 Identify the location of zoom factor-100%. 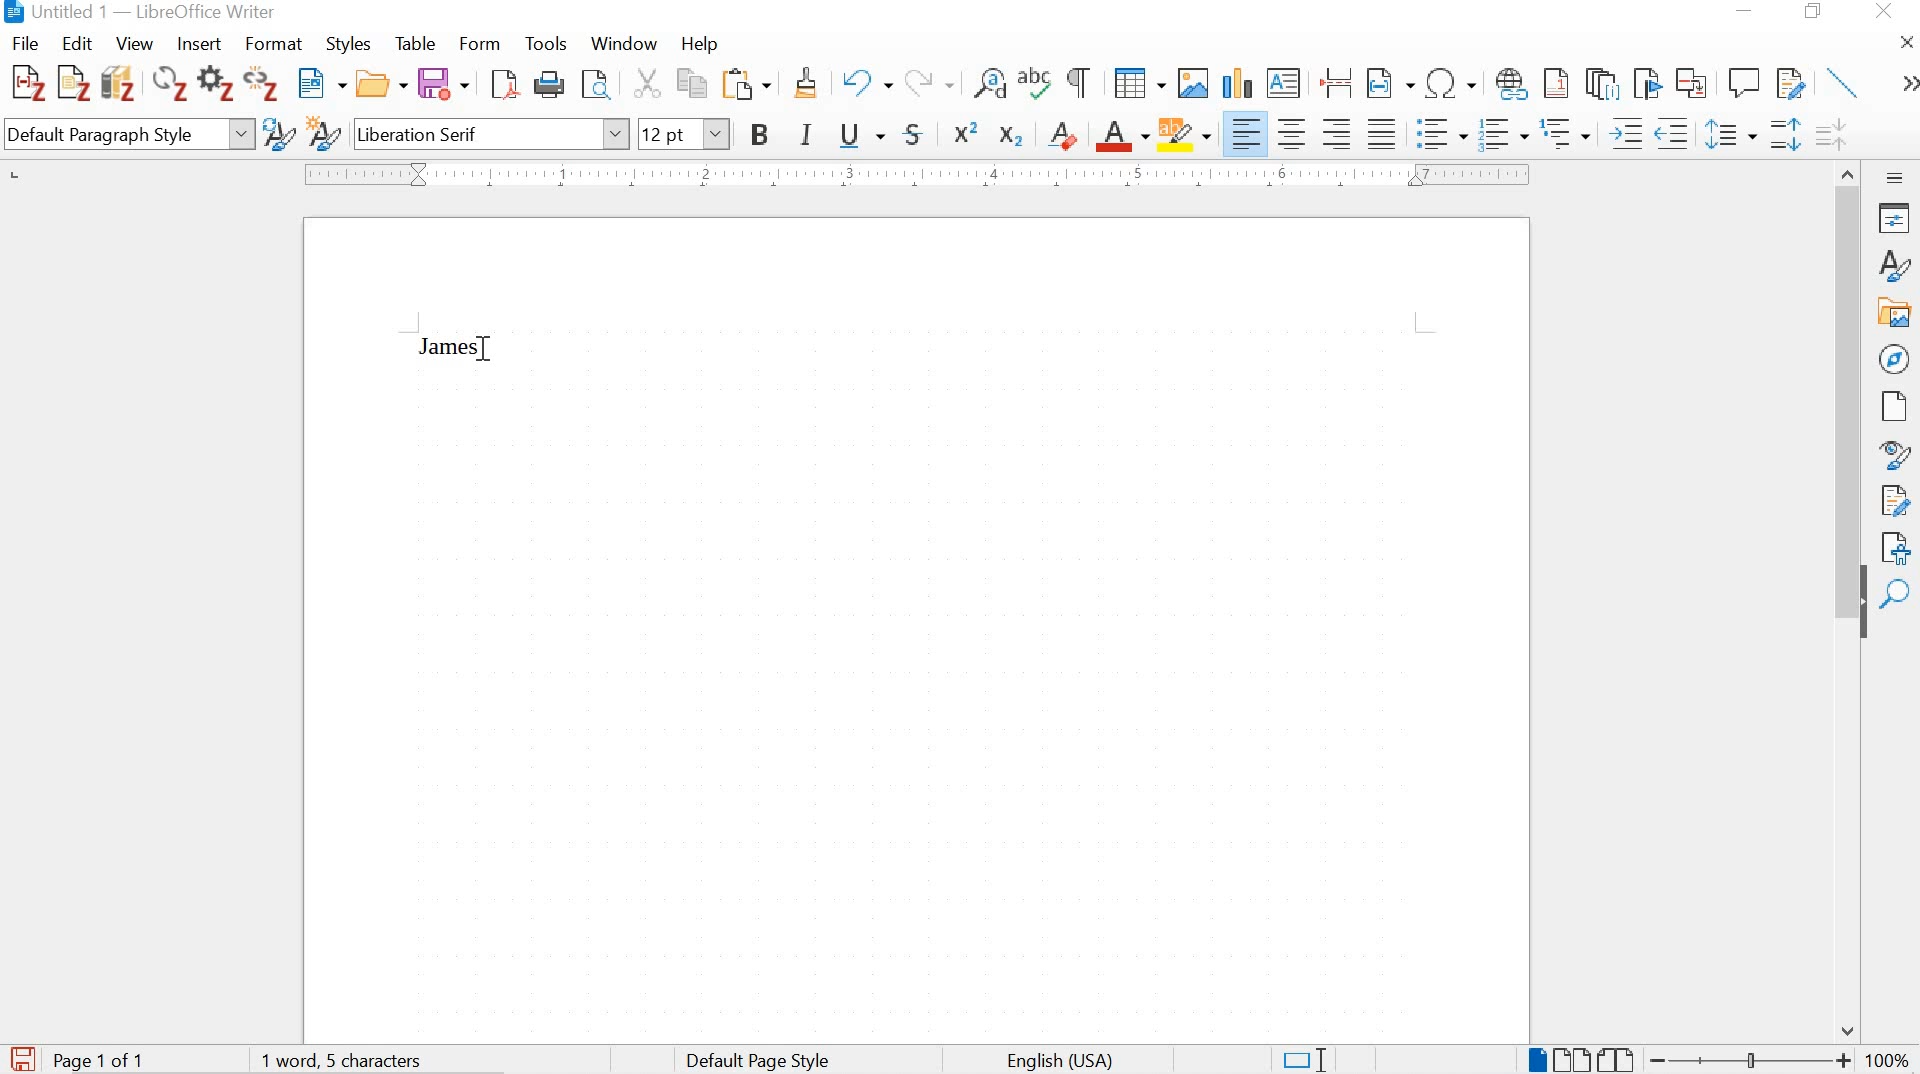
(1886, 1061).